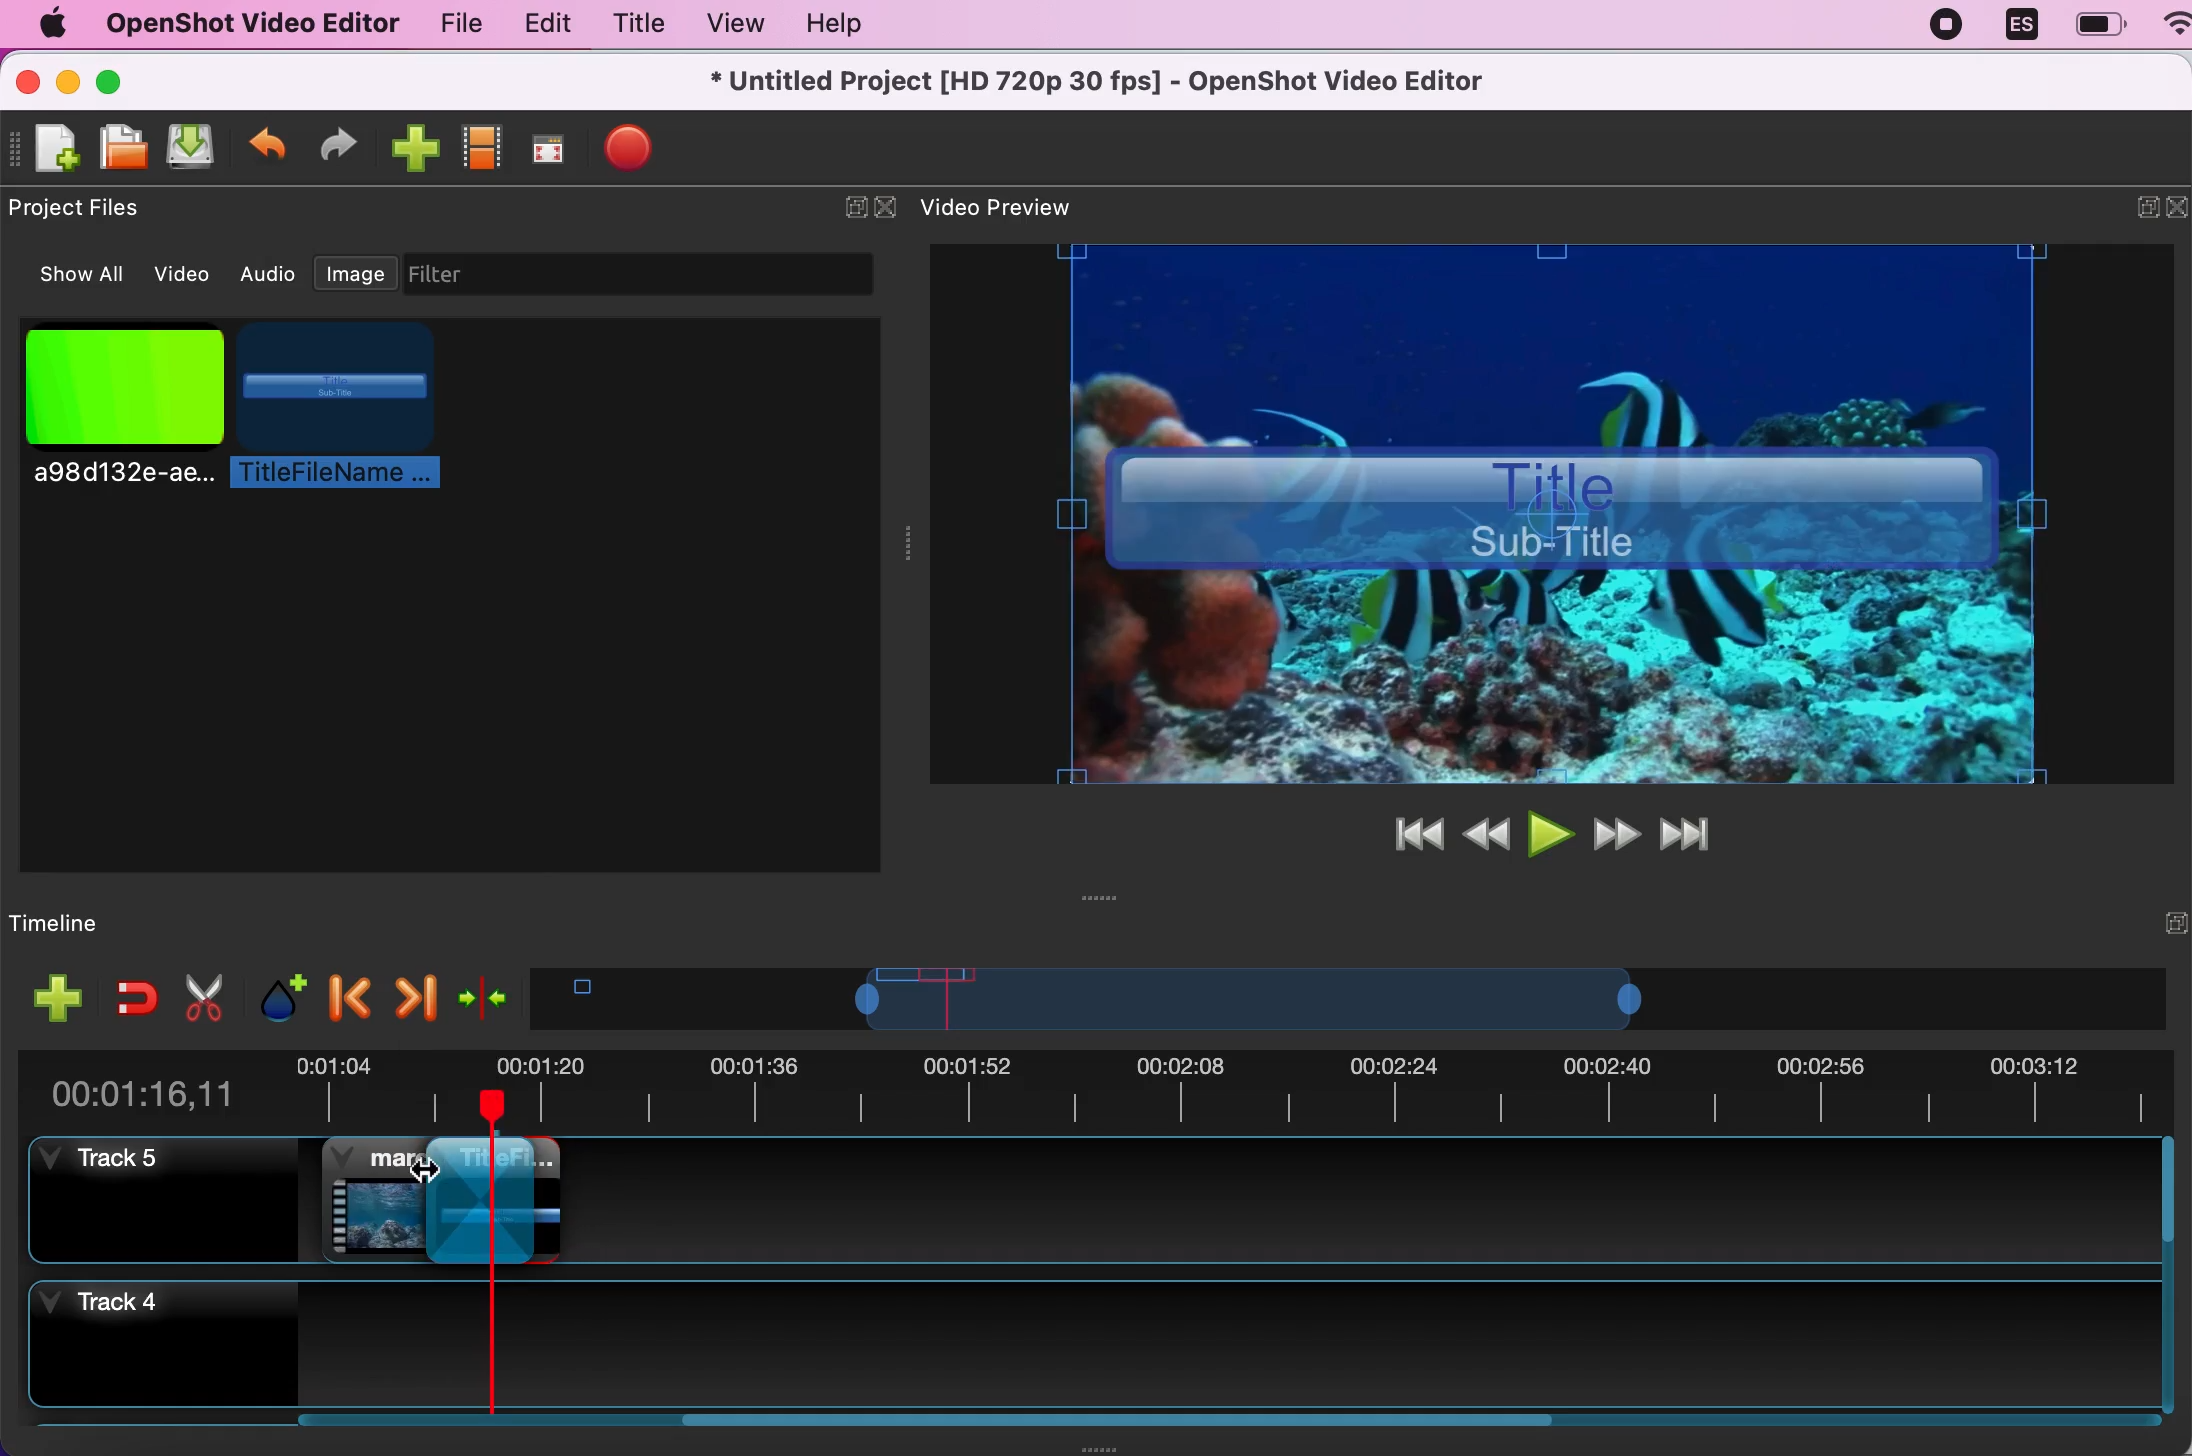  I want to click on save file, so click(196, 149).